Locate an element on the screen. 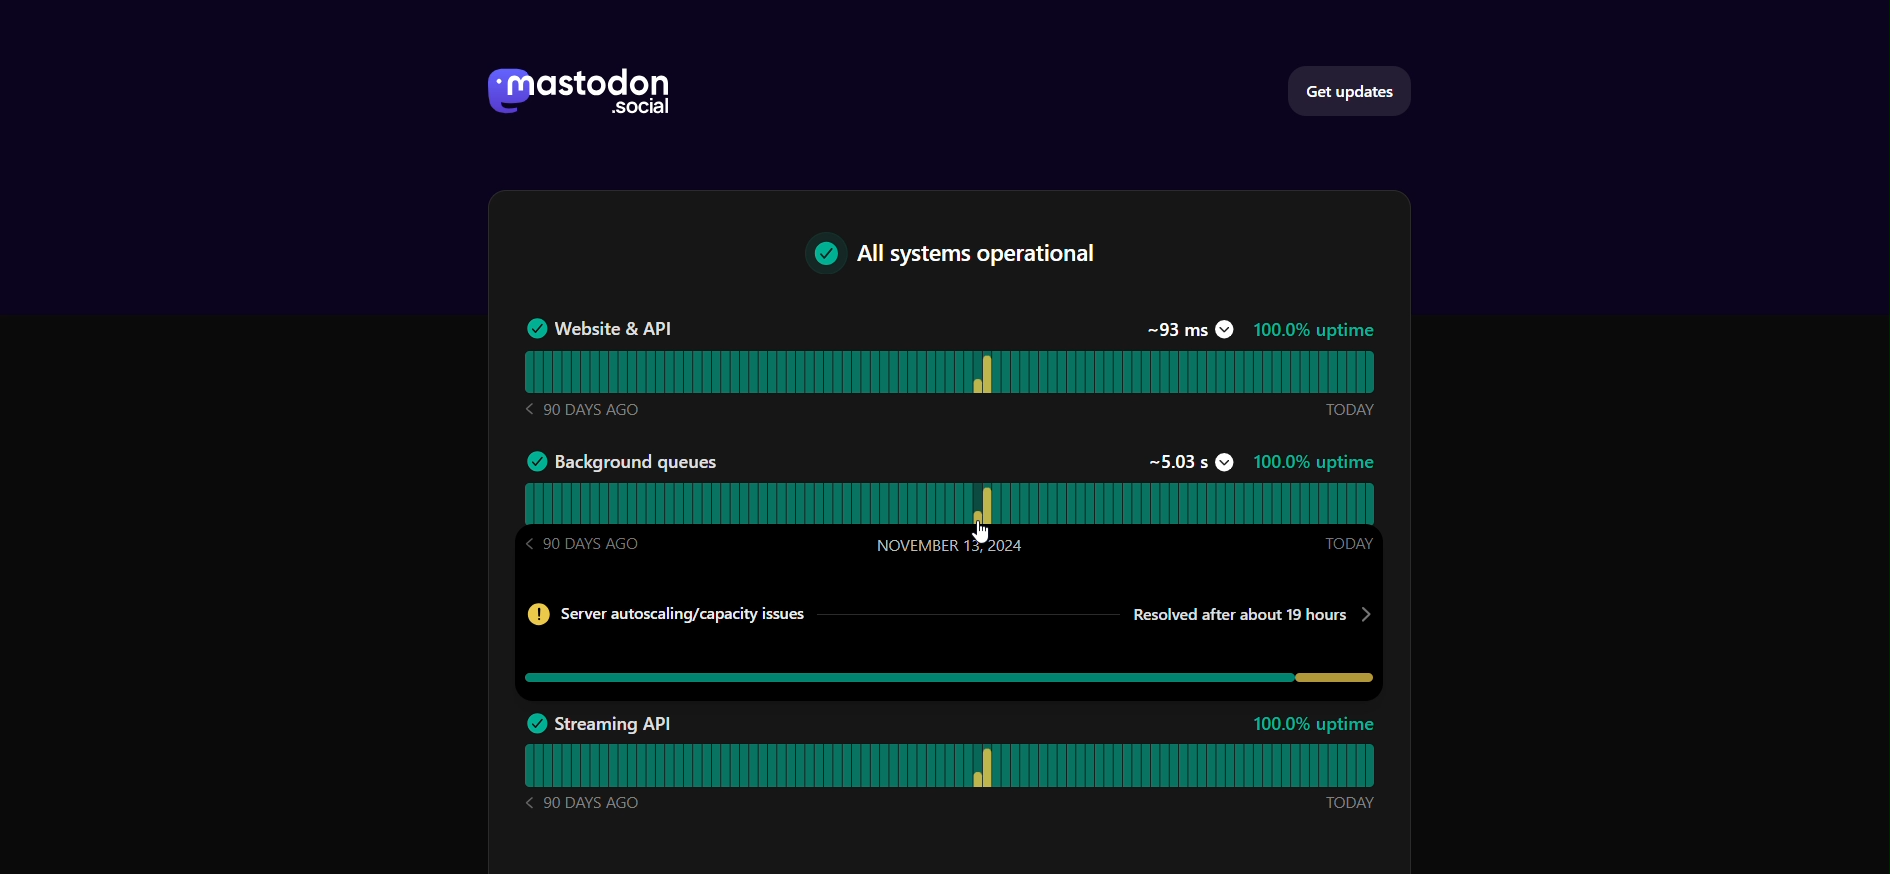 Image resolution: width=1890 pixels, height=874 pixels. 90 DAYS AGO is located at coordinates (586, 803).